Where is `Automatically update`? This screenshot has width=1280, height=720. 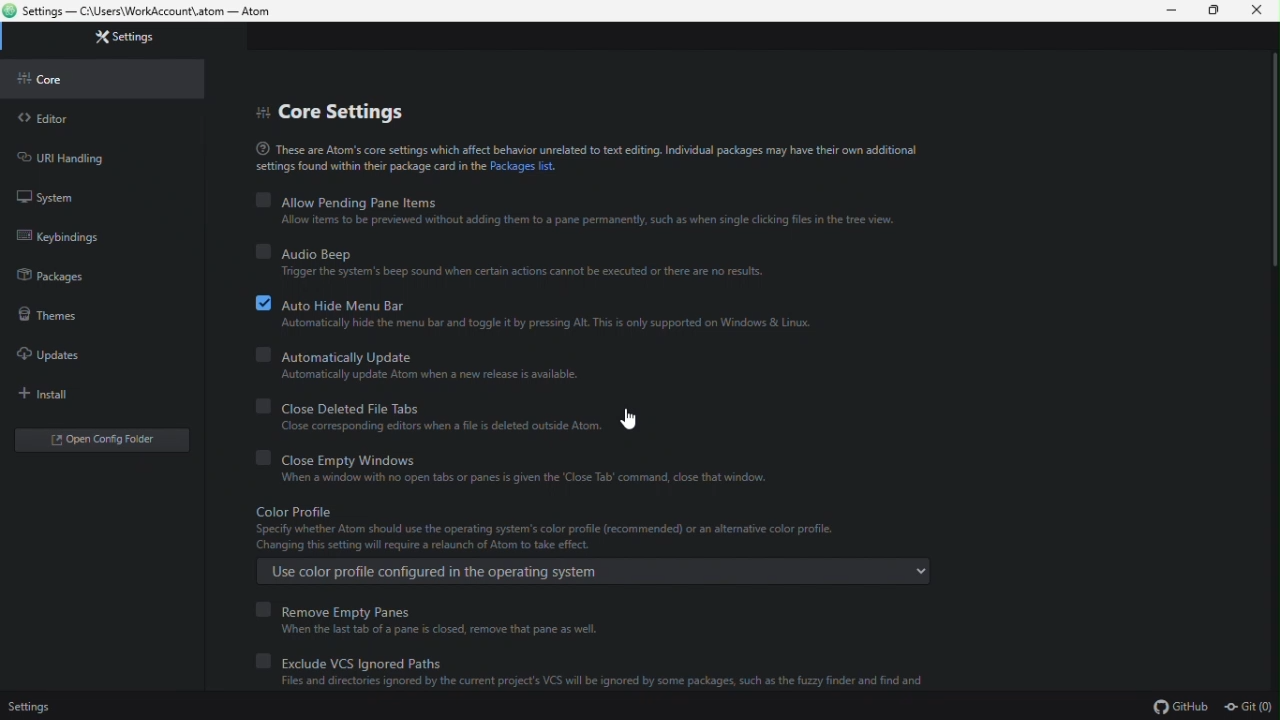
Automatically update is located at coordinates (329, 354).